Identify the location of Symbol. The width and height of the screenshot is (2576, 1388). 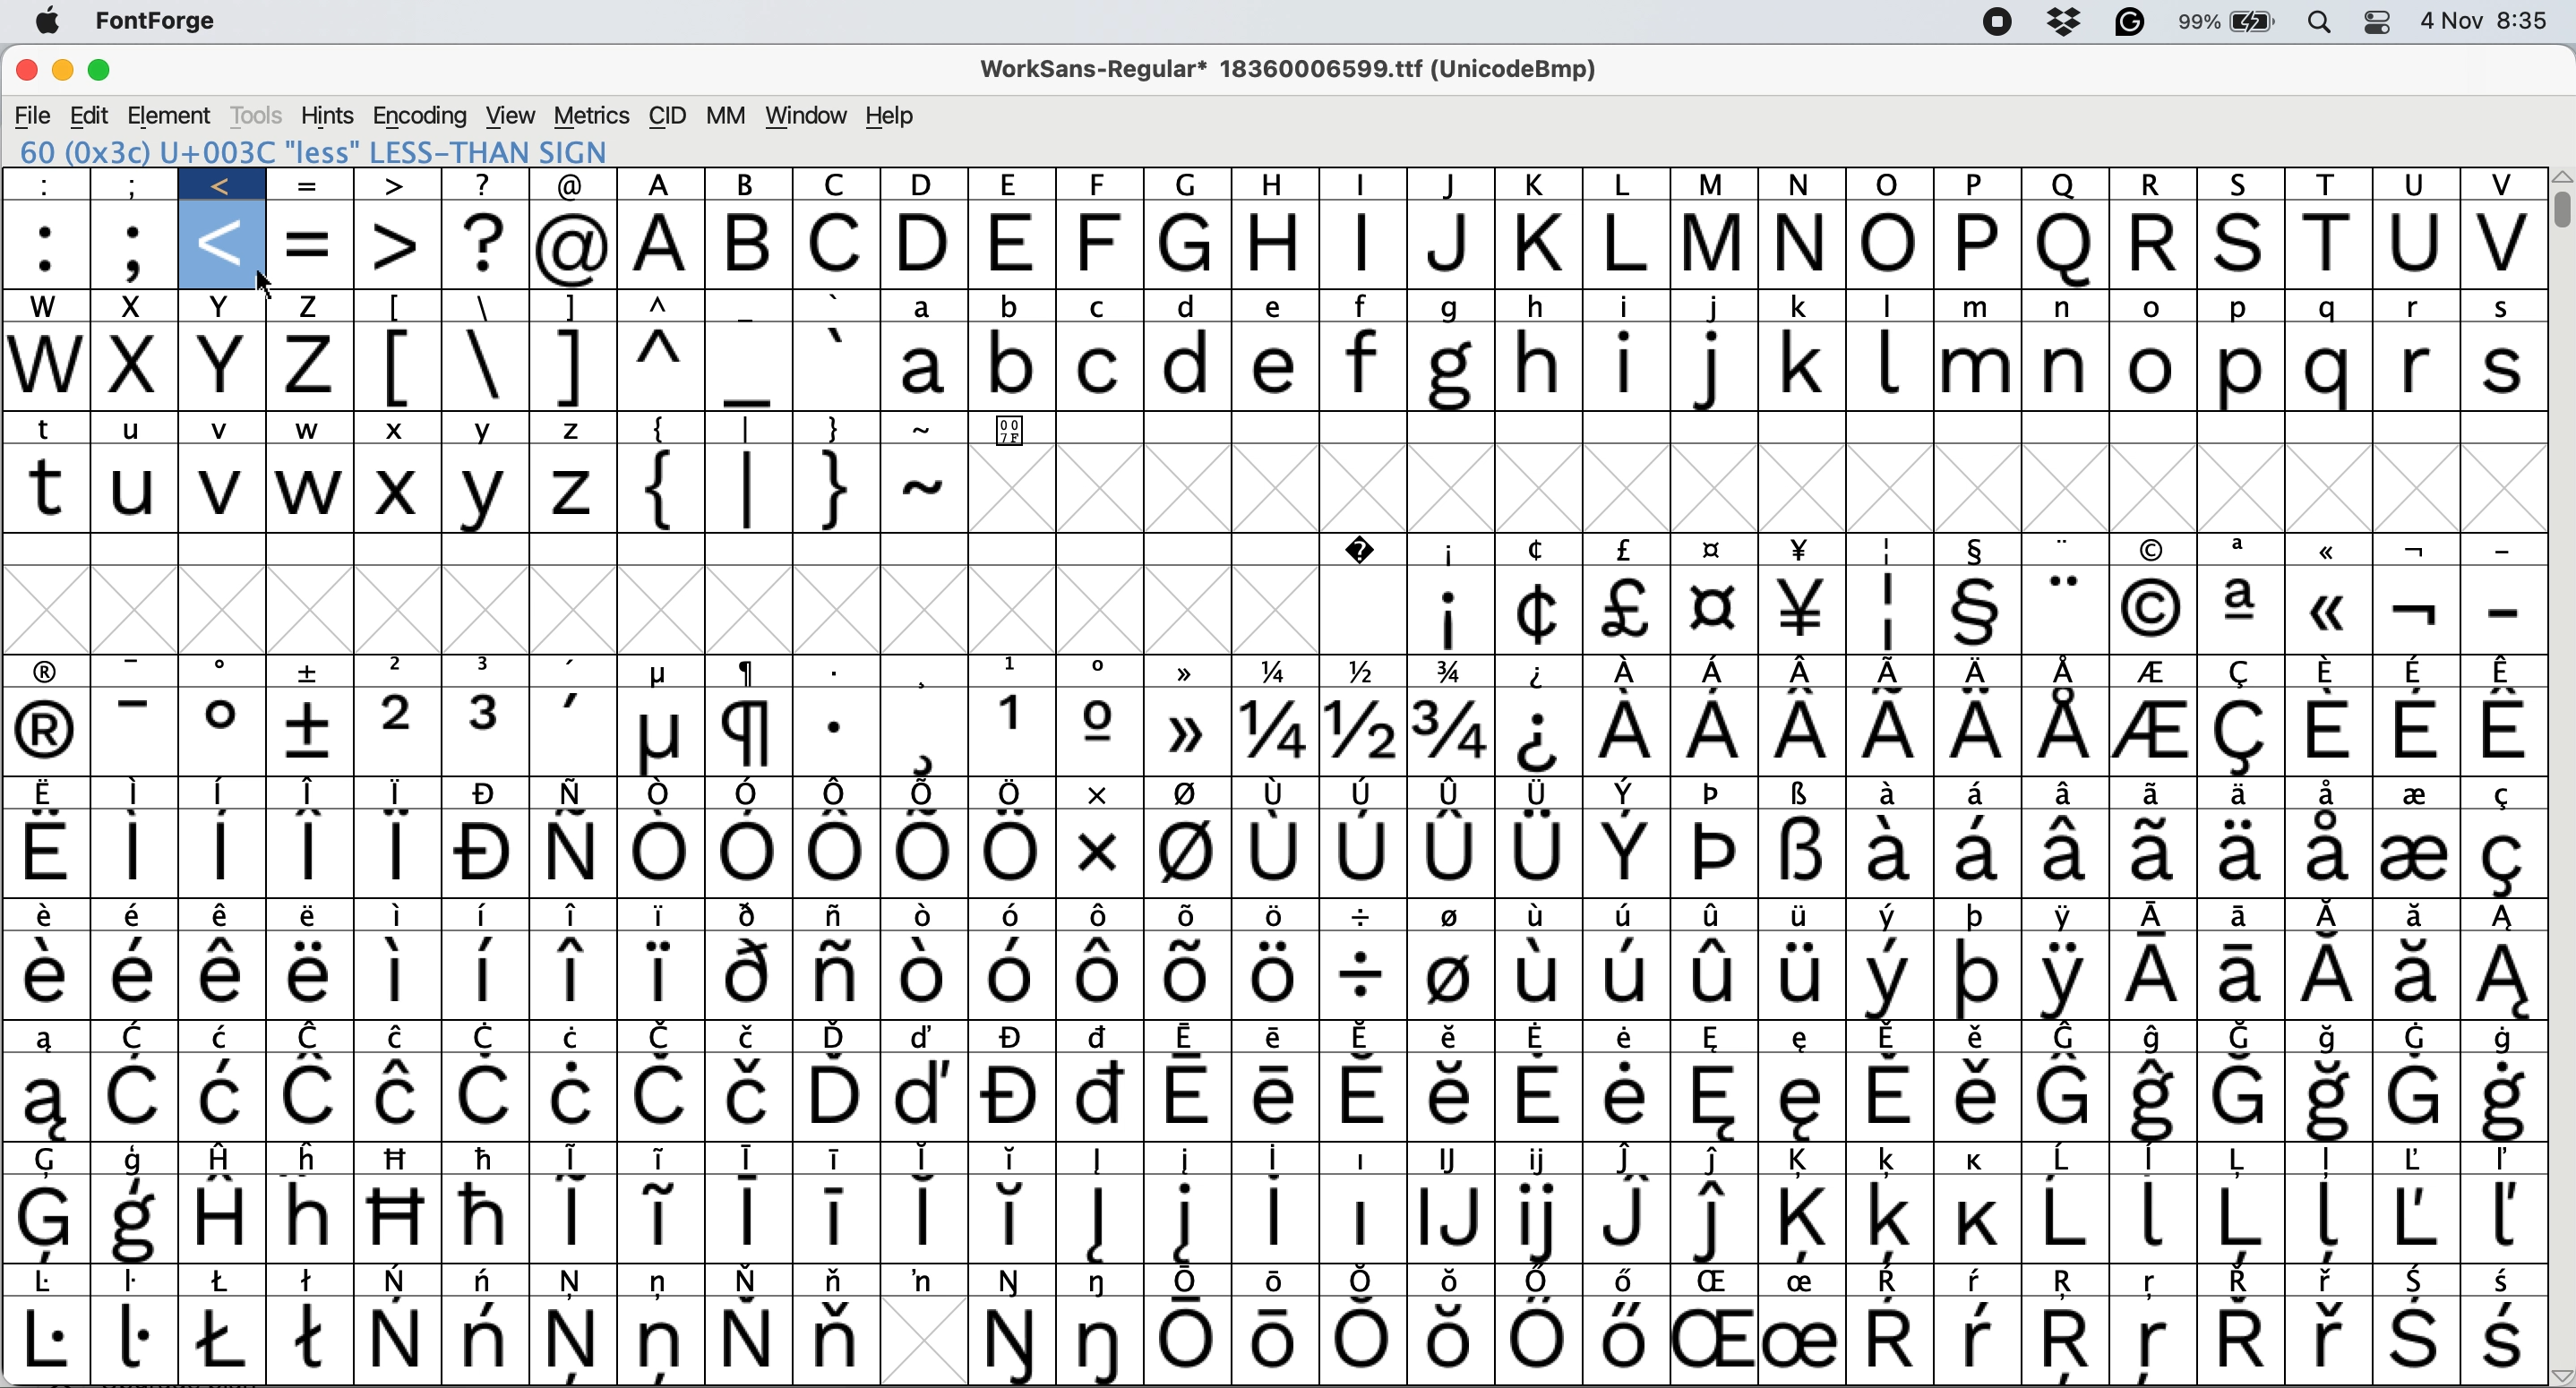
(1979, 1279).